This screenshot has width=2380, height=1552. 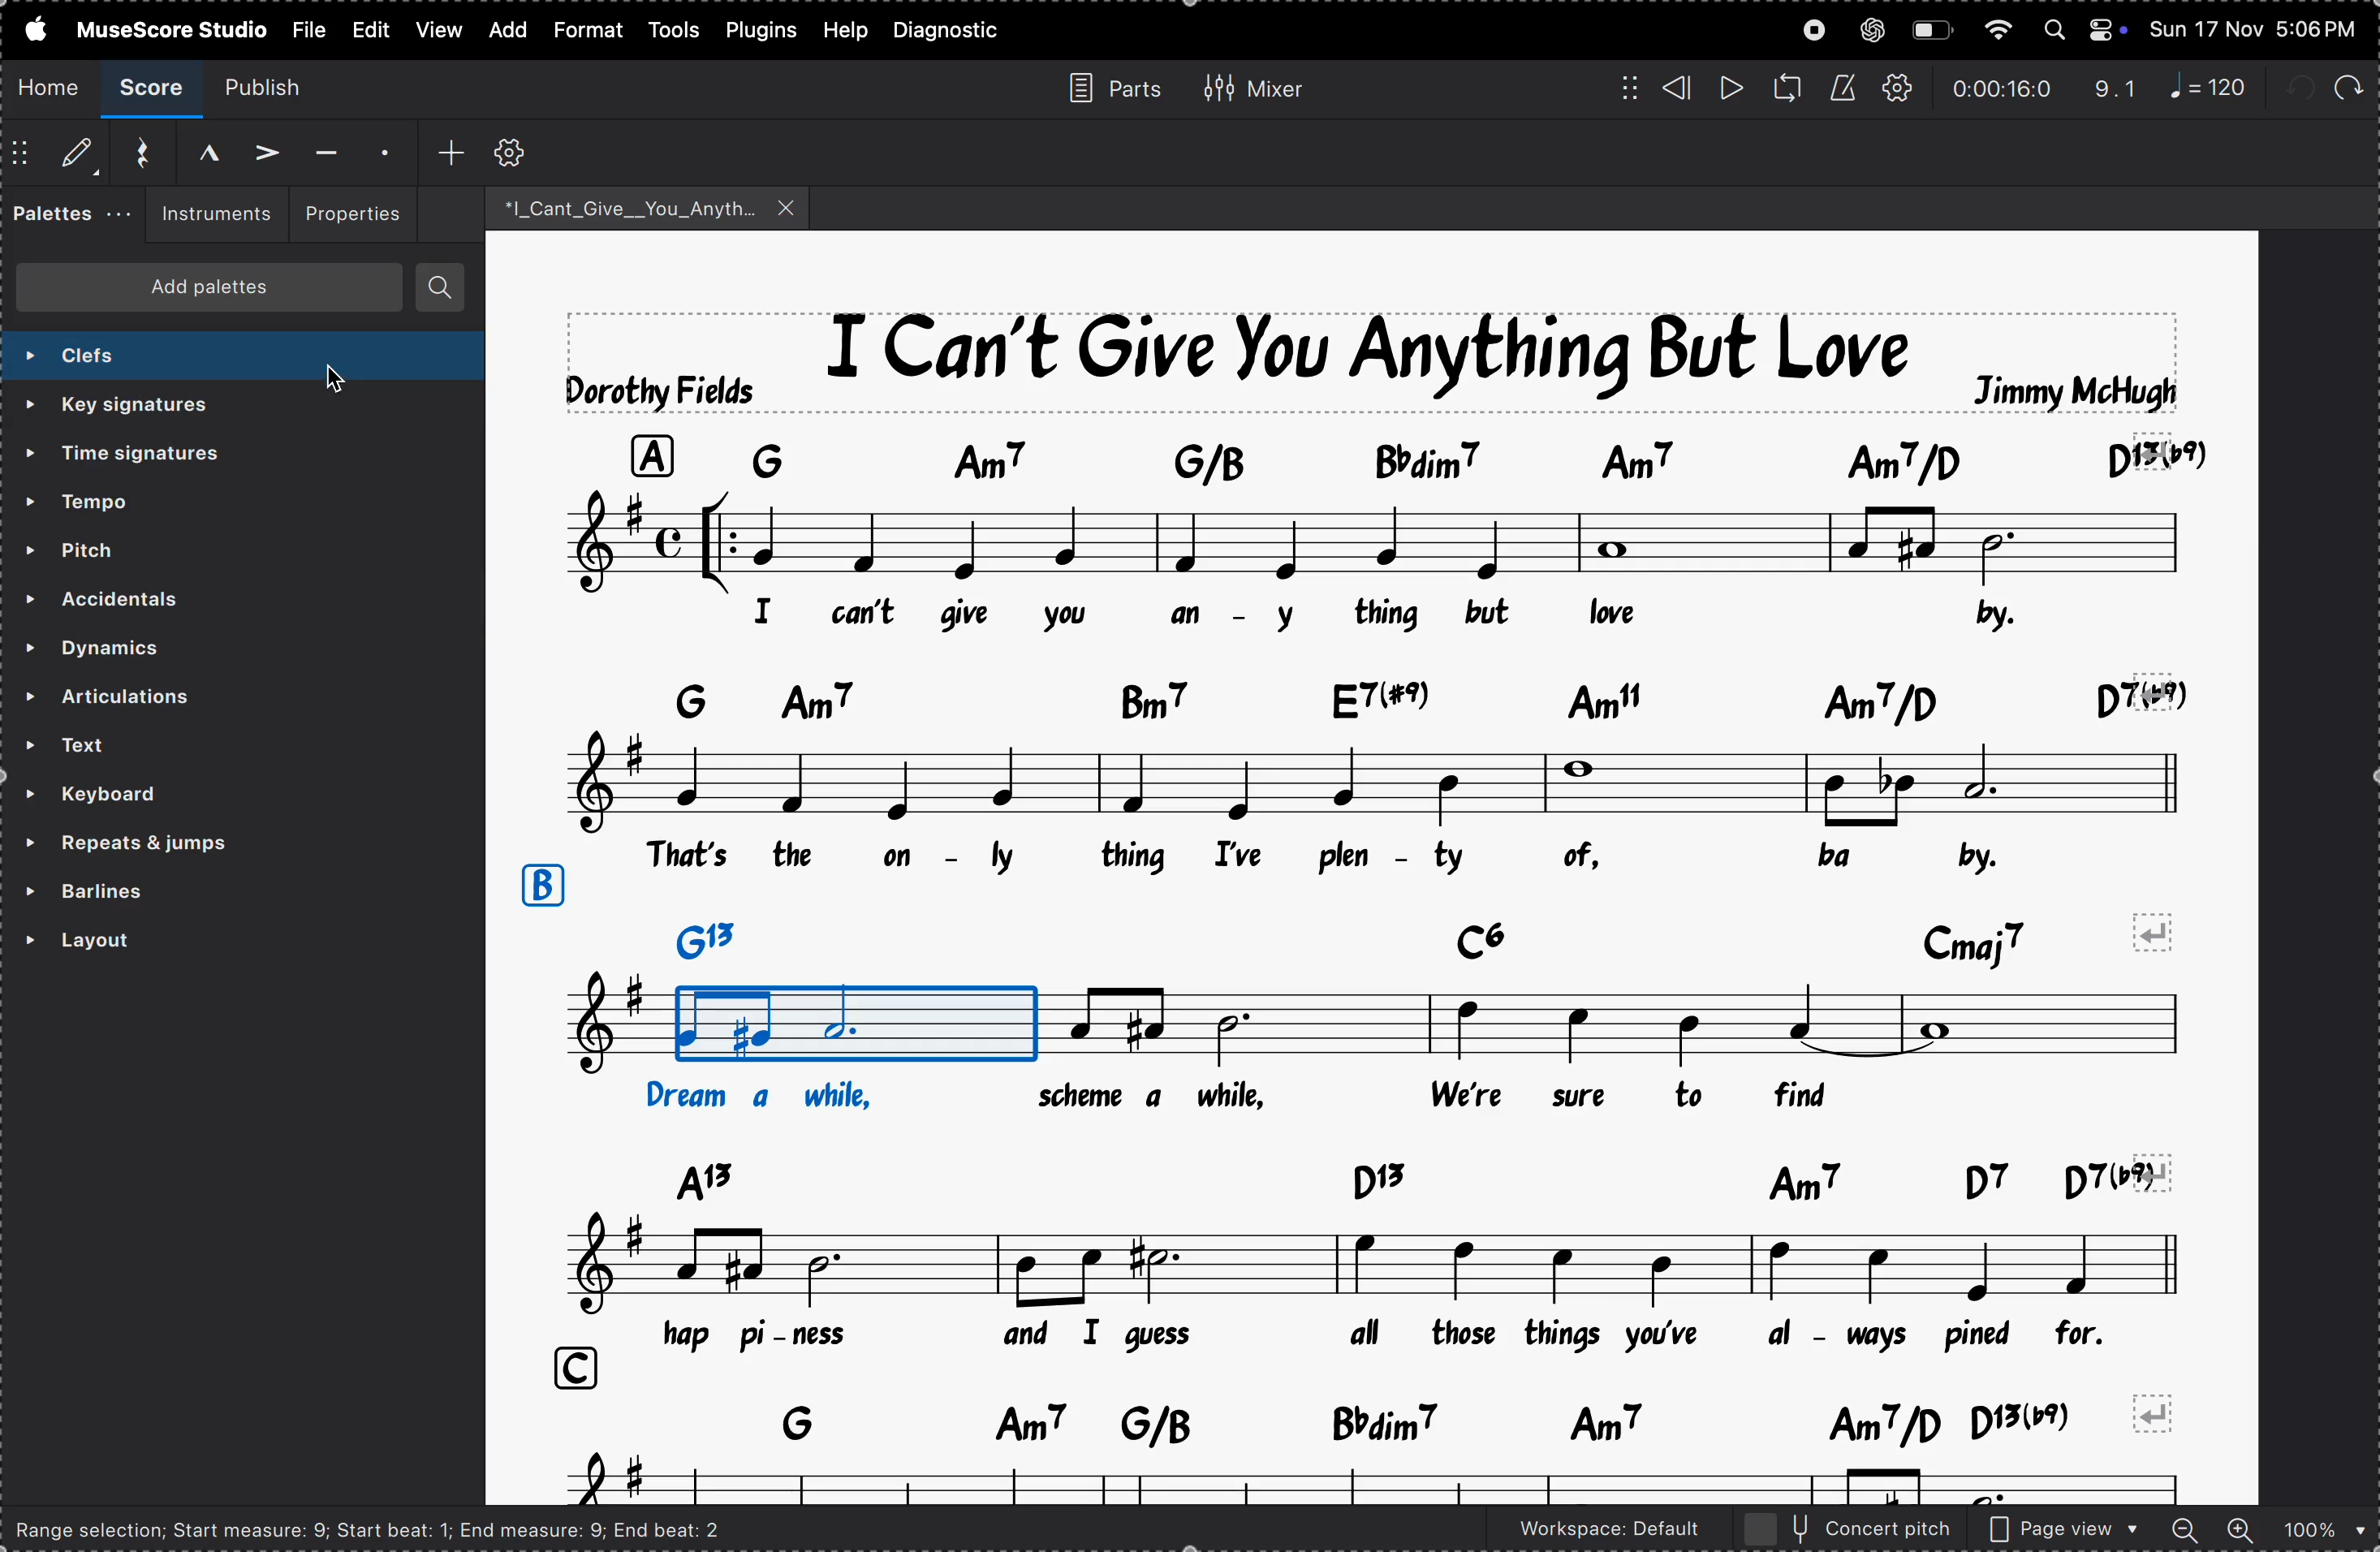 What do you see at coordinates (1269, 1097) in the screenshot?
I see `lyrics` at bounding box center [1269, 1097].